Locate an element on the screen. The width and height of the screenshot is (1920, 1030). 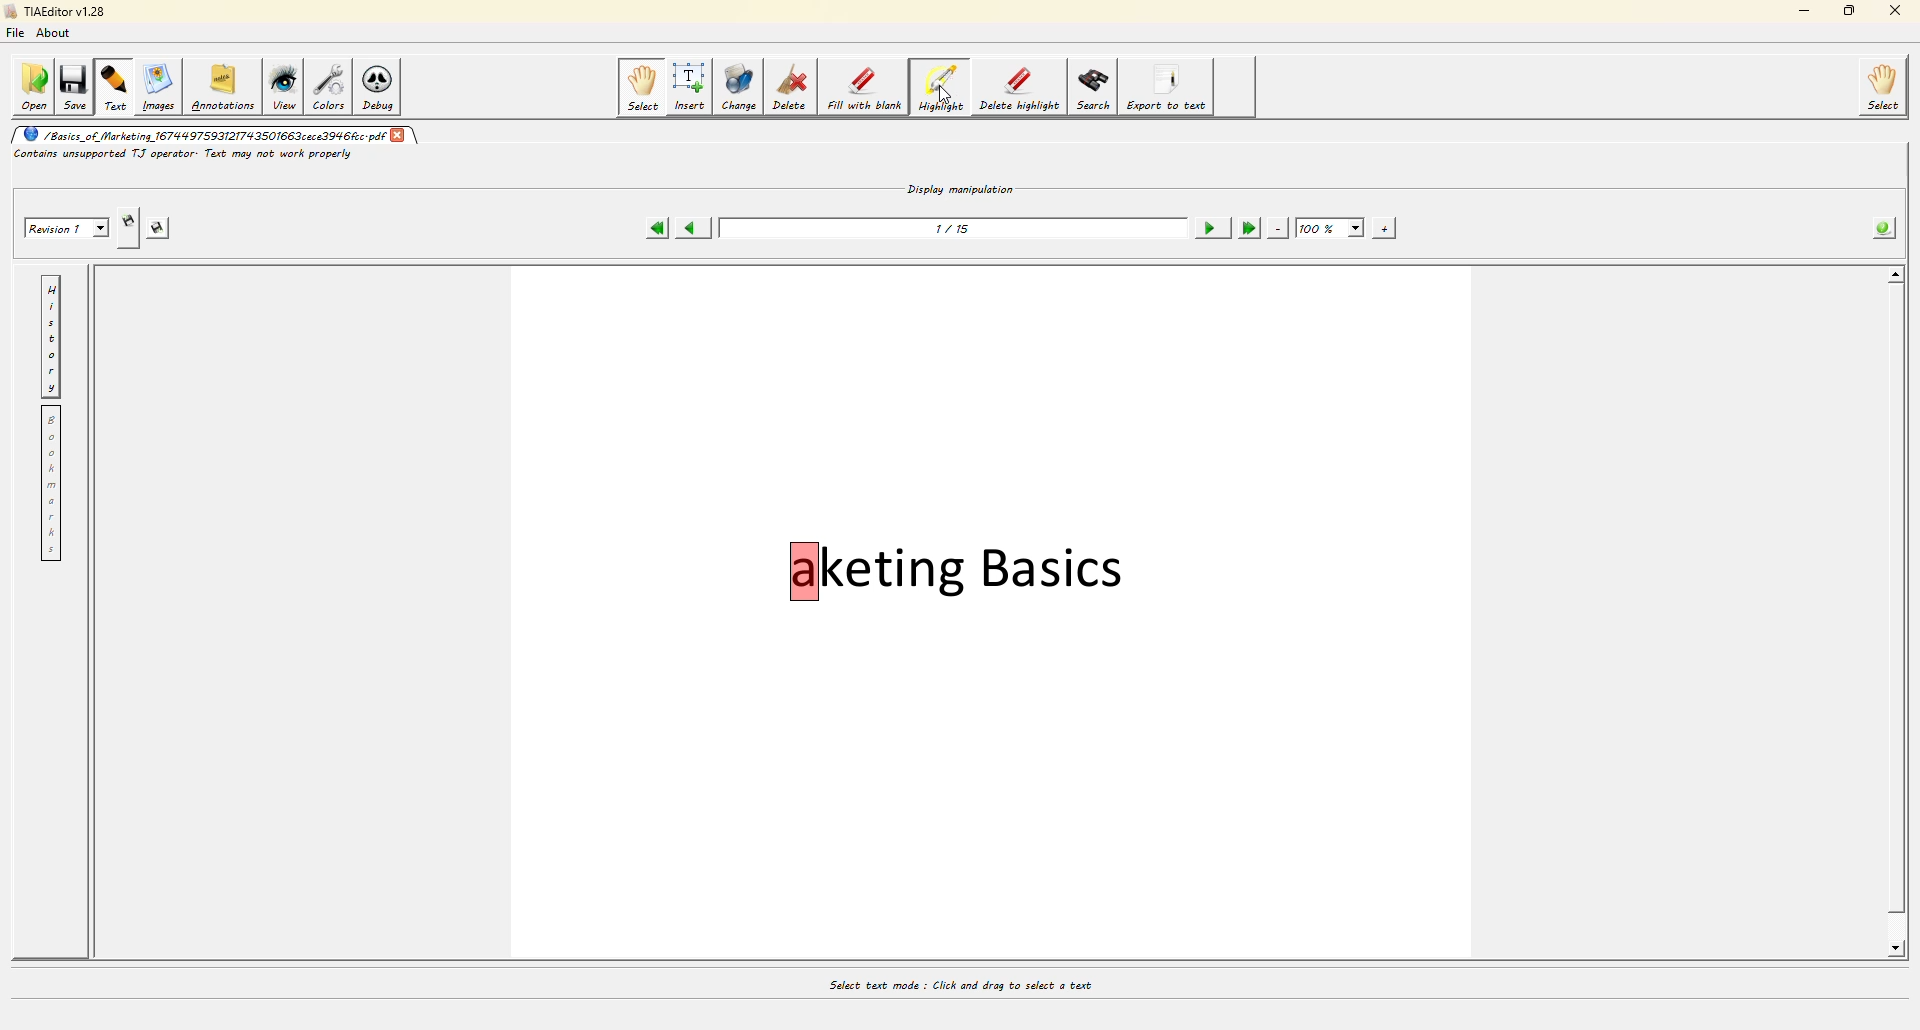
first page is located at coordinates (652, 228).